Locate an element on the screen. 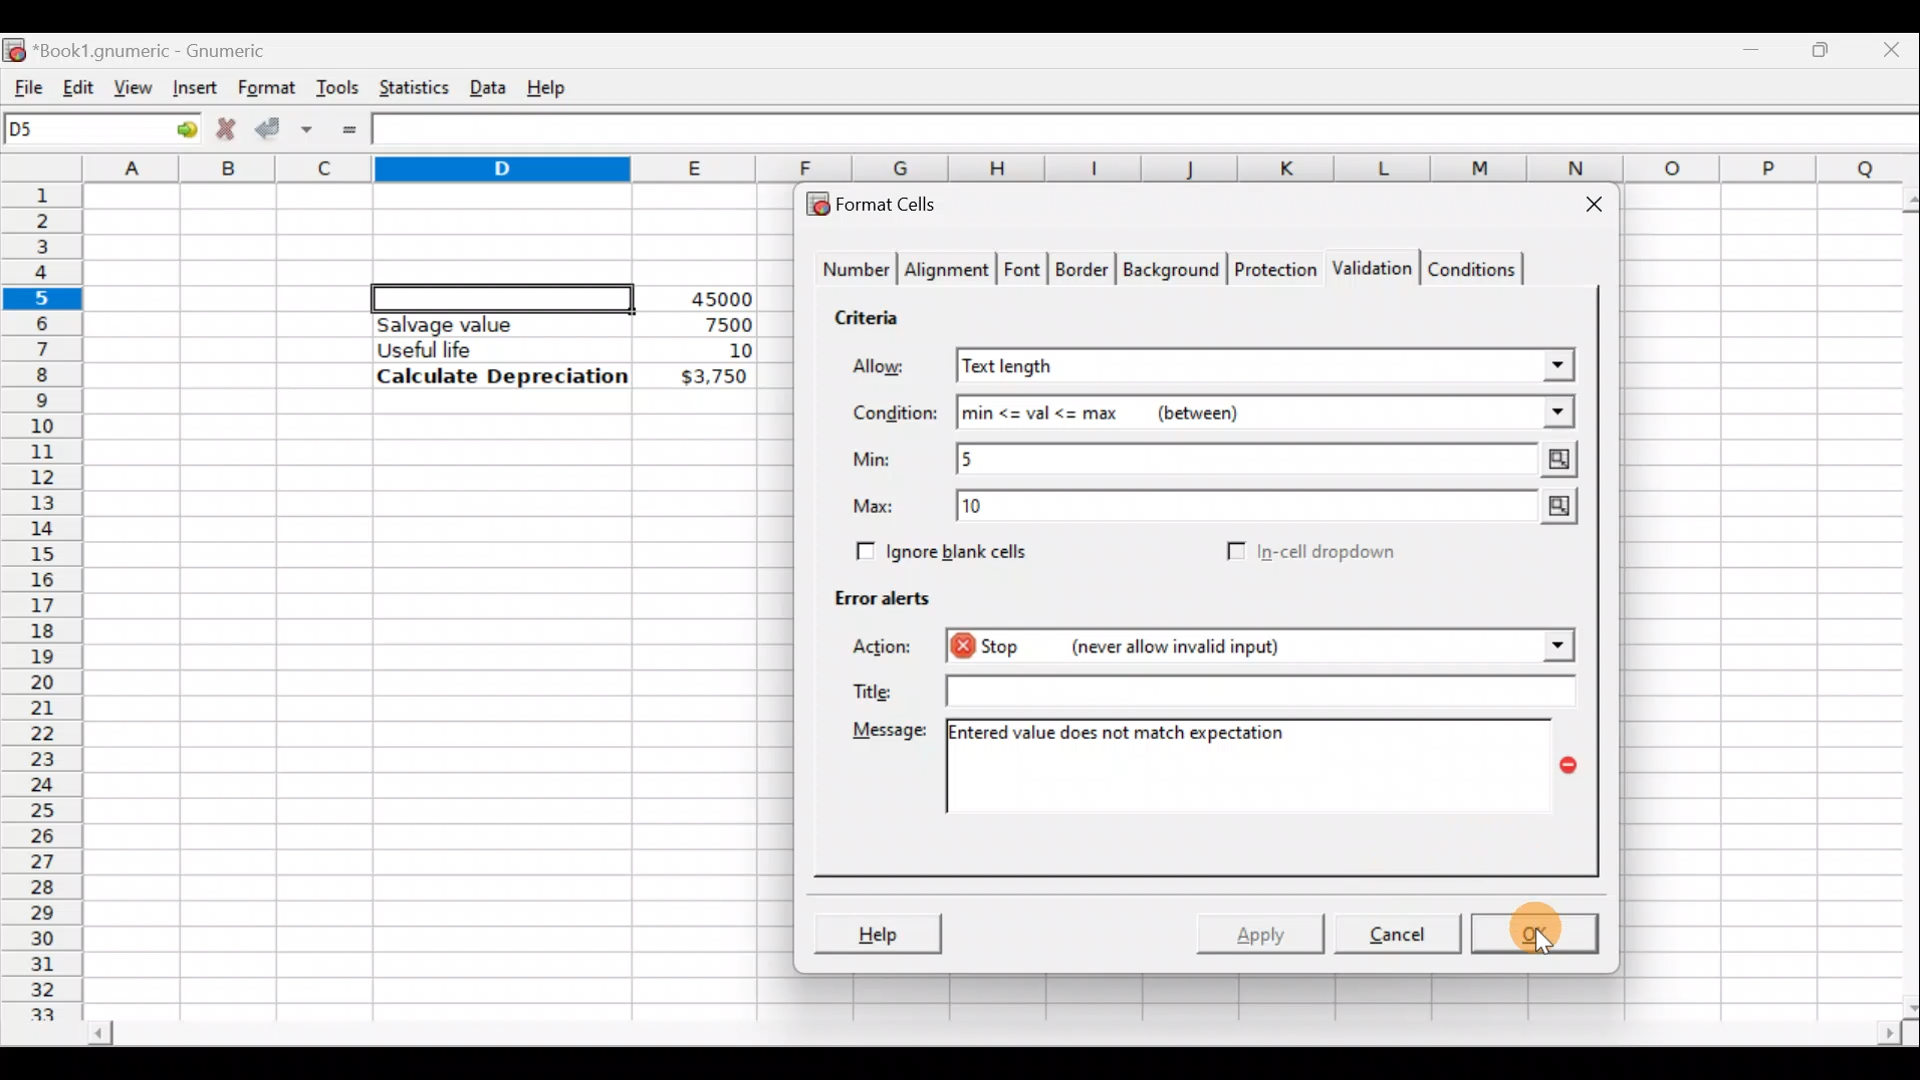 The width and height of the screenshot is (1920, 1080). Tools is located at coordinates (337, 86).